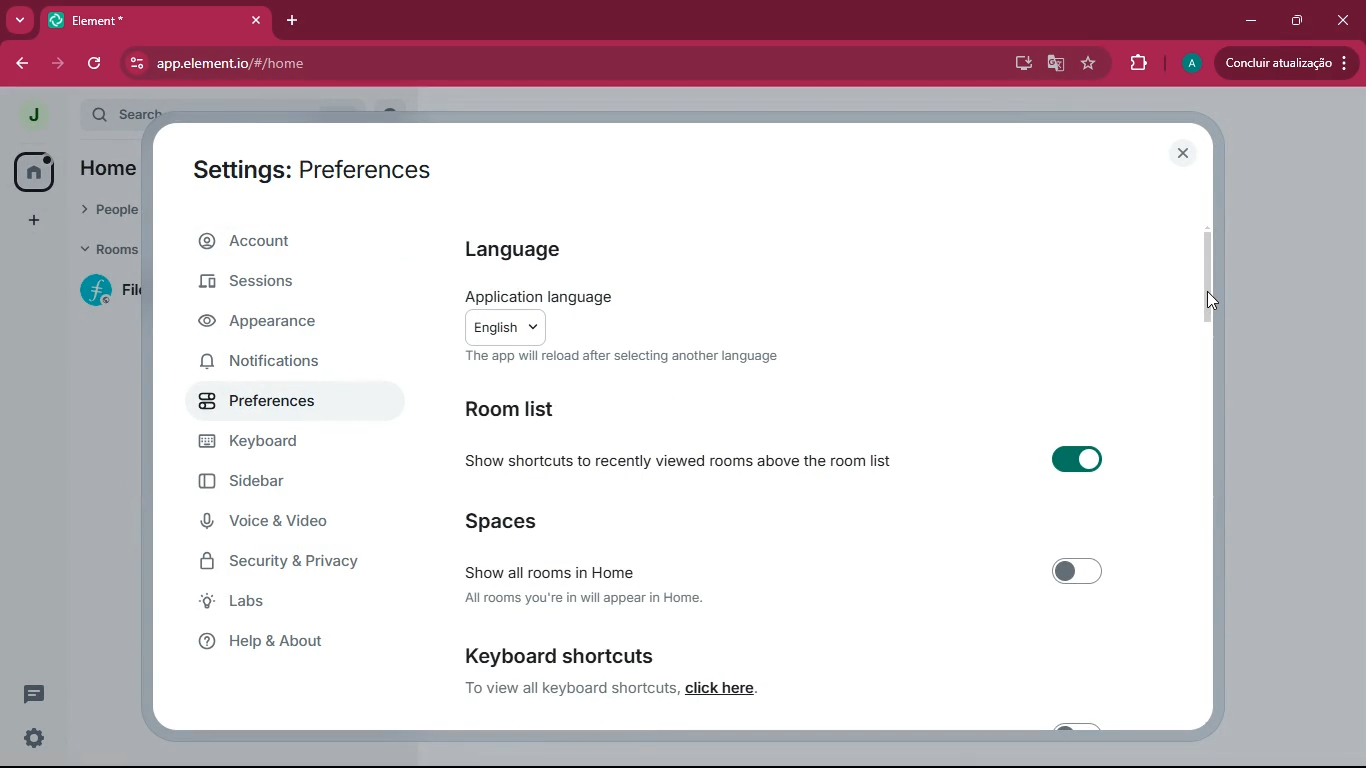  Describe the element at coordinates (302, 642) in the screenshot. I see `help & about` at that location.